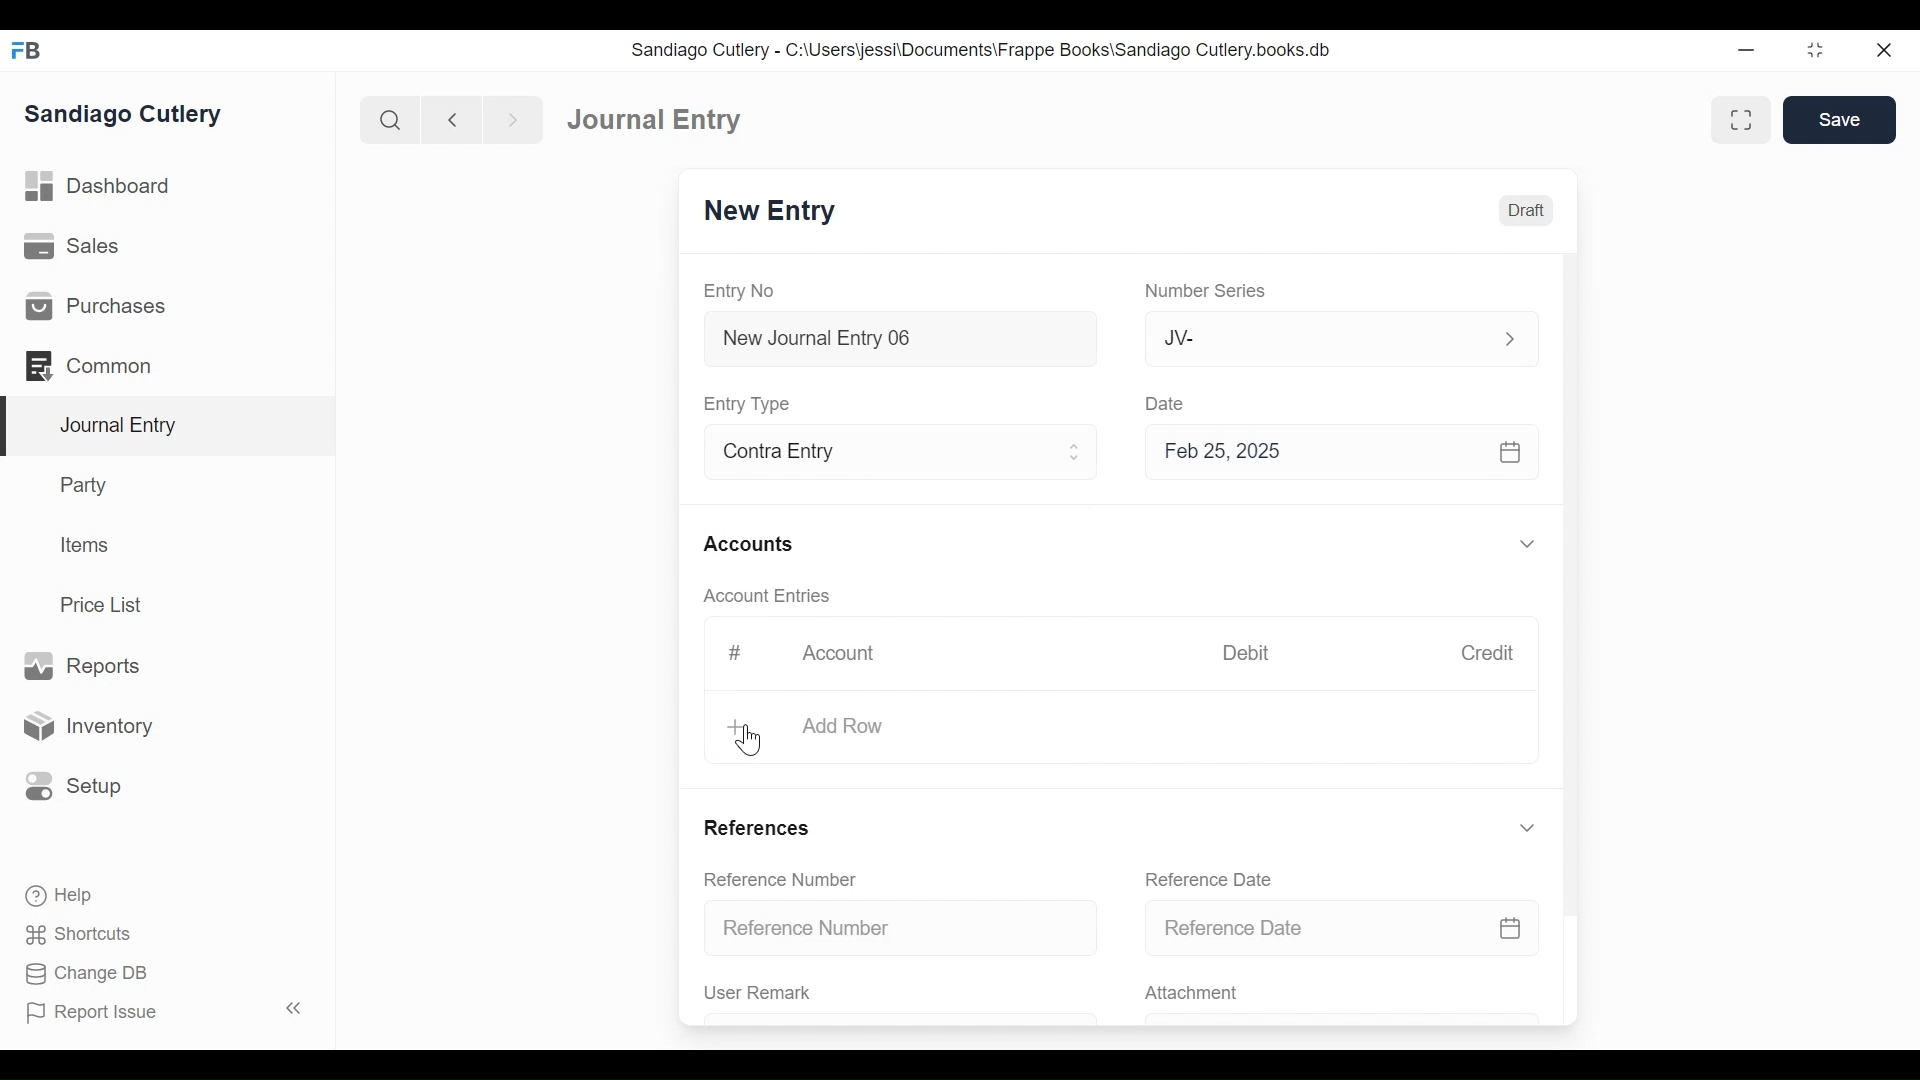 The width and height of the screenshot is (1920, 1080). What do you see at coordinates (1839, 119) in the screenshot?
I see `Save` at bounding box center [1839, 119].